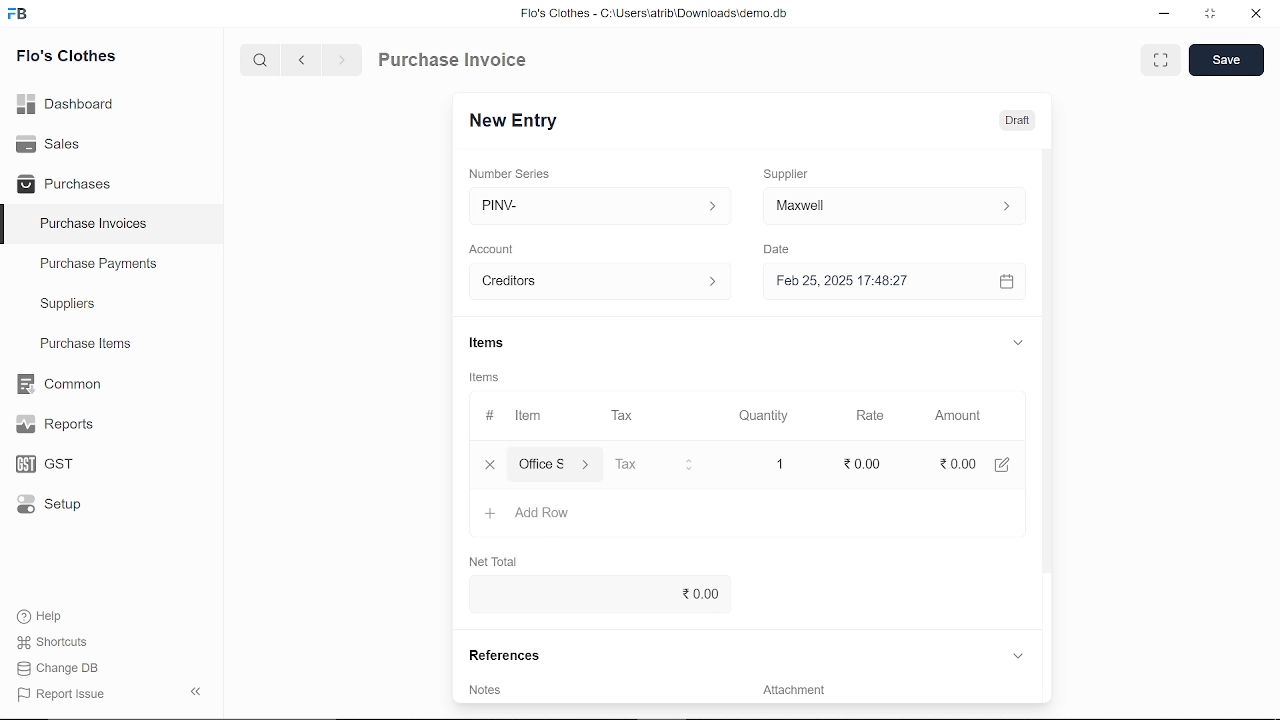  I want to click on edit amount, so click(1009, 464).